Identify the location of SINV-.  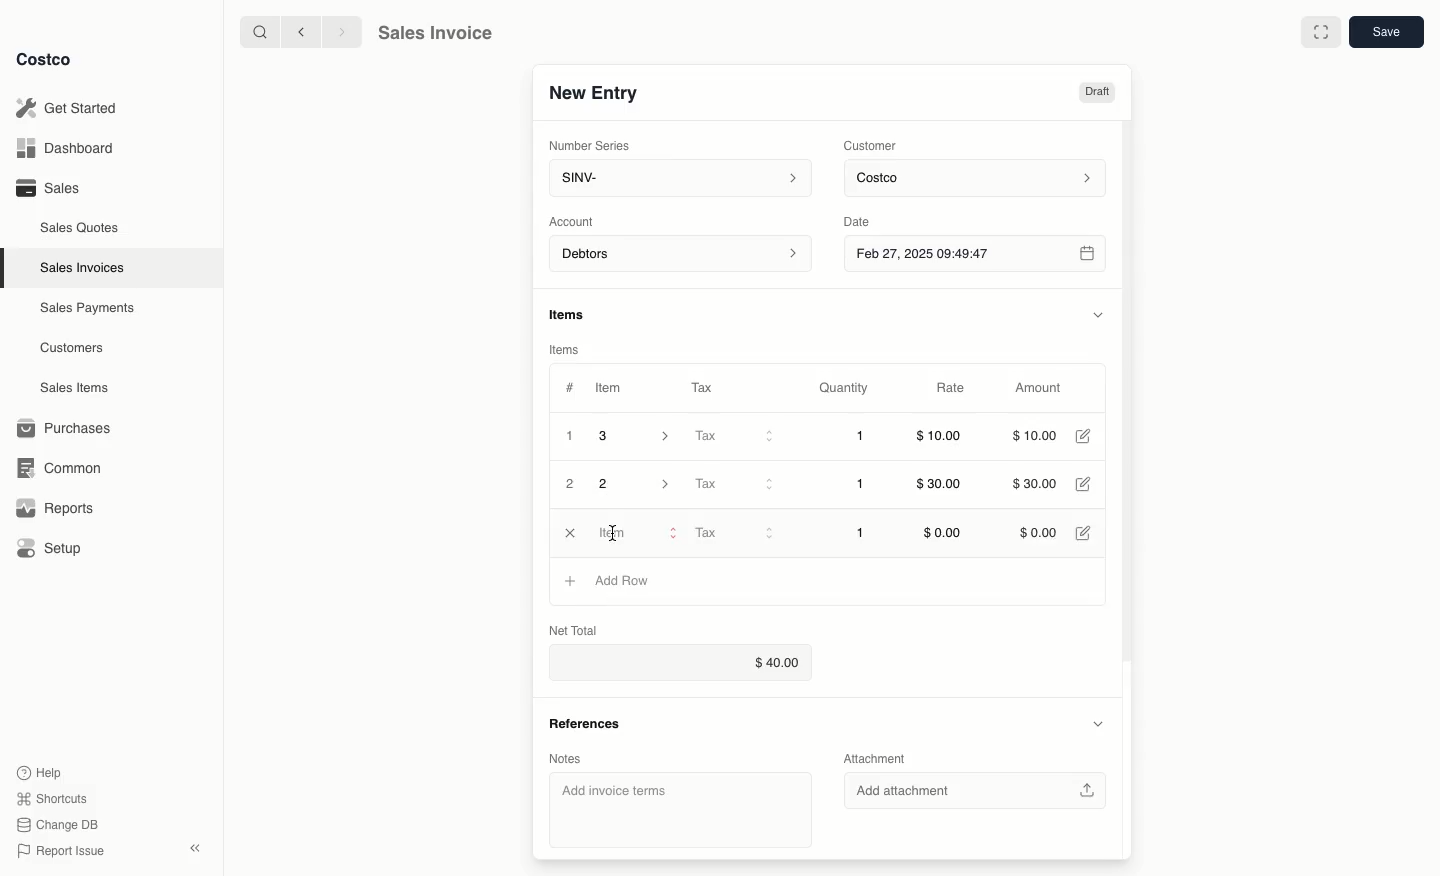
(676, 180).